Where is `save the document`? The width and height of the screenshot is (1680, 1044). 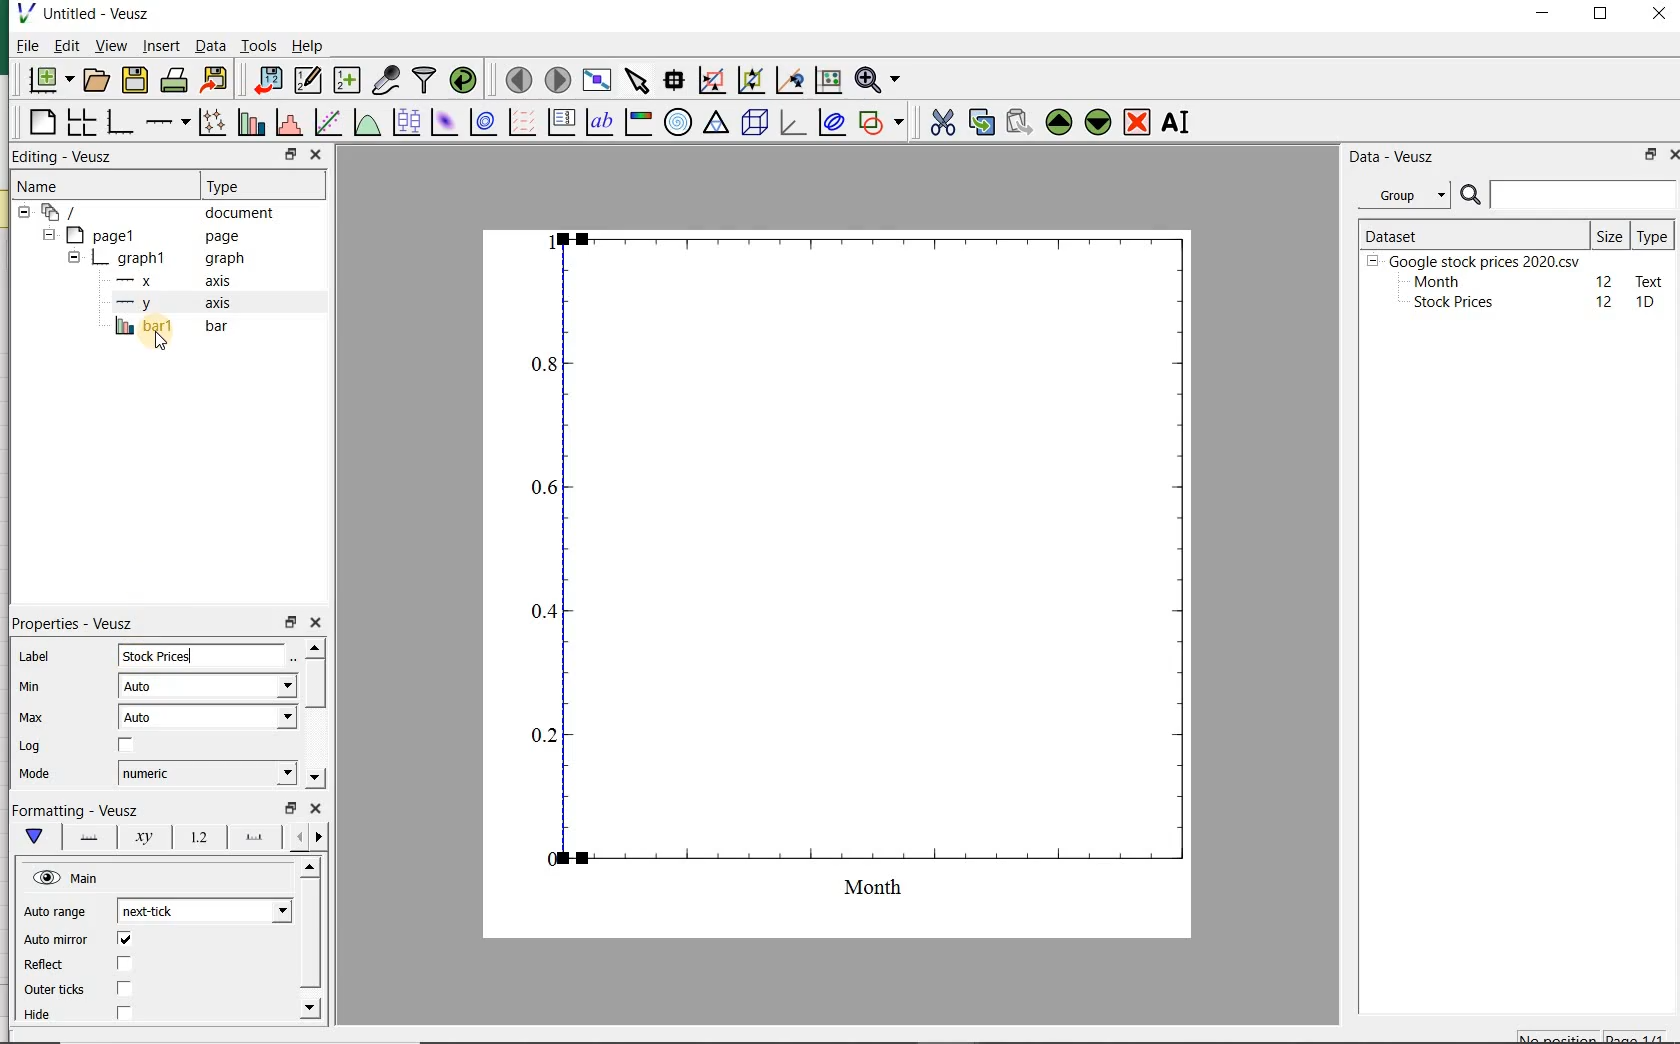
save the document is located at coordinates (135, 80).